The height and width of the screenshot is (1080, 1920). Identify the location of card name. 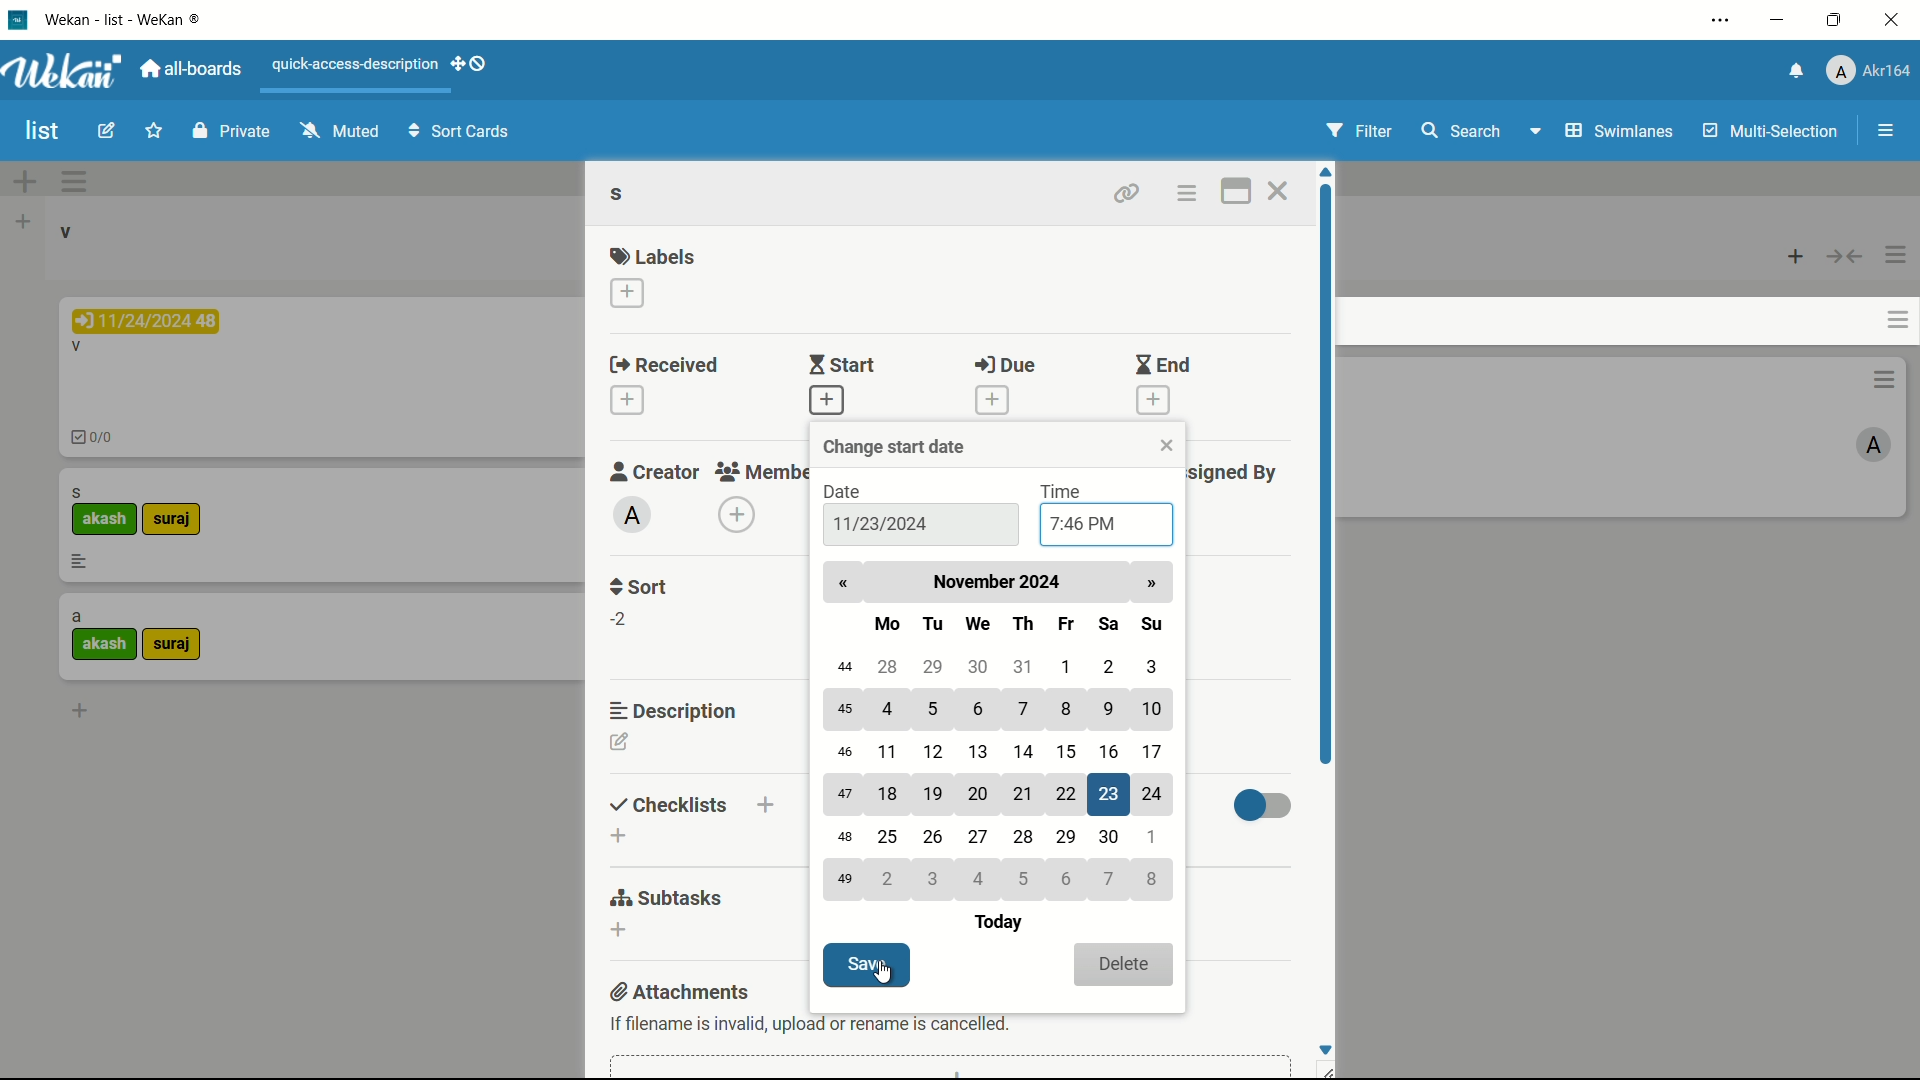
(77, 618).